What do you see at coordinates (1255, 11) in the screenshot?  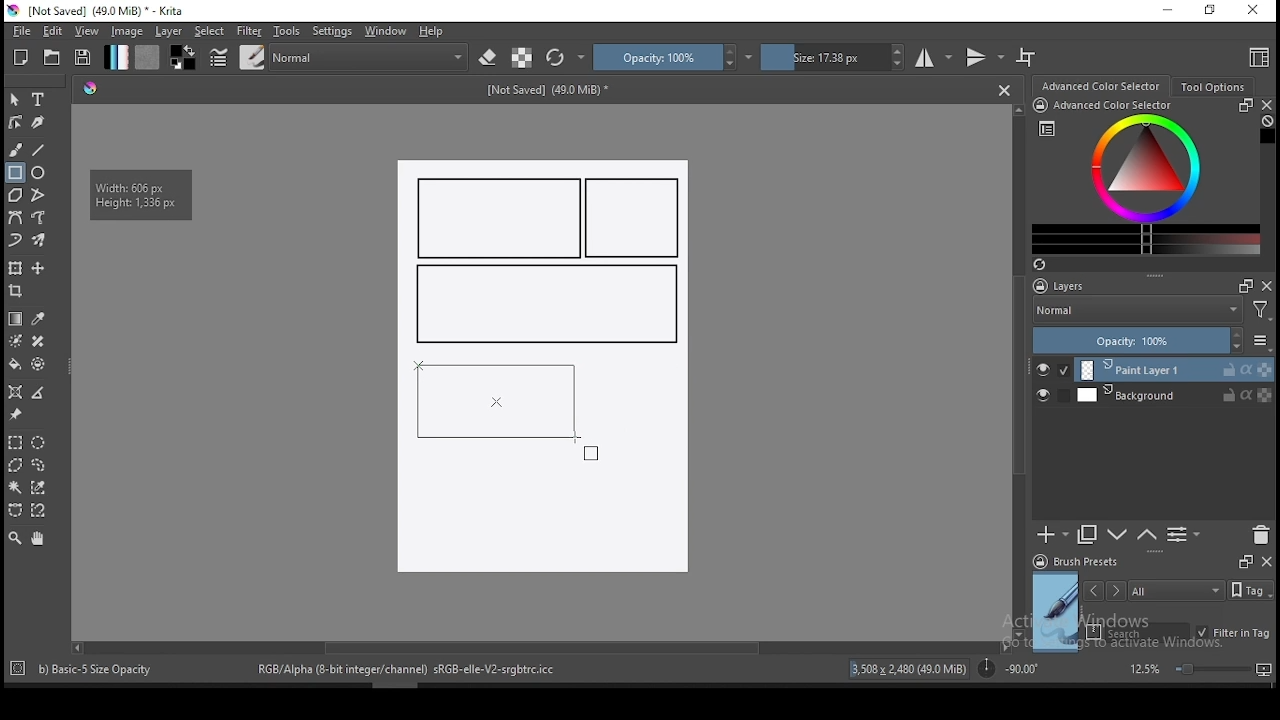 I see ` close window` at bounding box center [1255, 11].